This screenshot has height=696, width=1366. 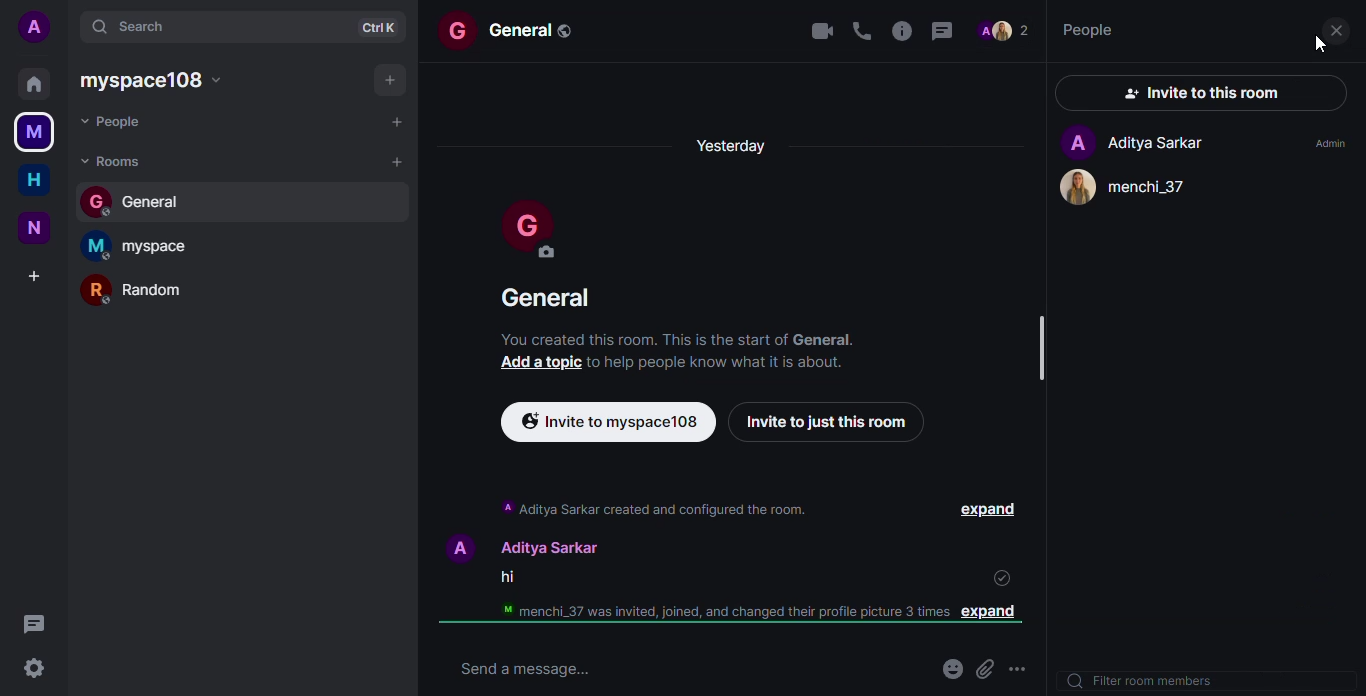 What do you see at coordinates (34, 176) in the screenshot?
I see `home` at bounding box center [34, 176].